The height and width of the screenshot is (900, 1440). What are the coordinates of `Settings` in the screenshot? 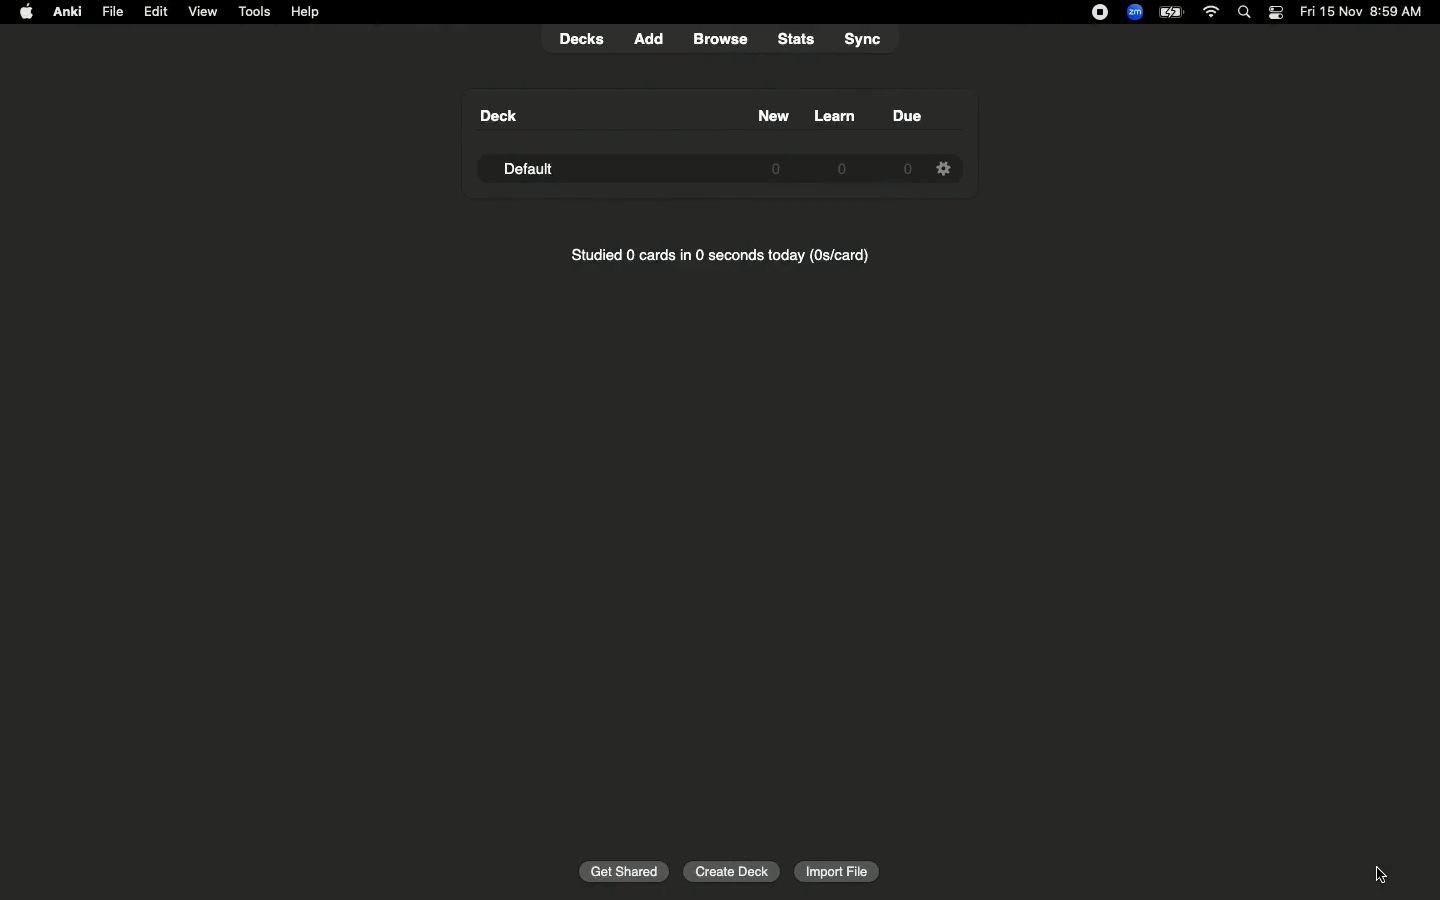 It's located at (942, 169).